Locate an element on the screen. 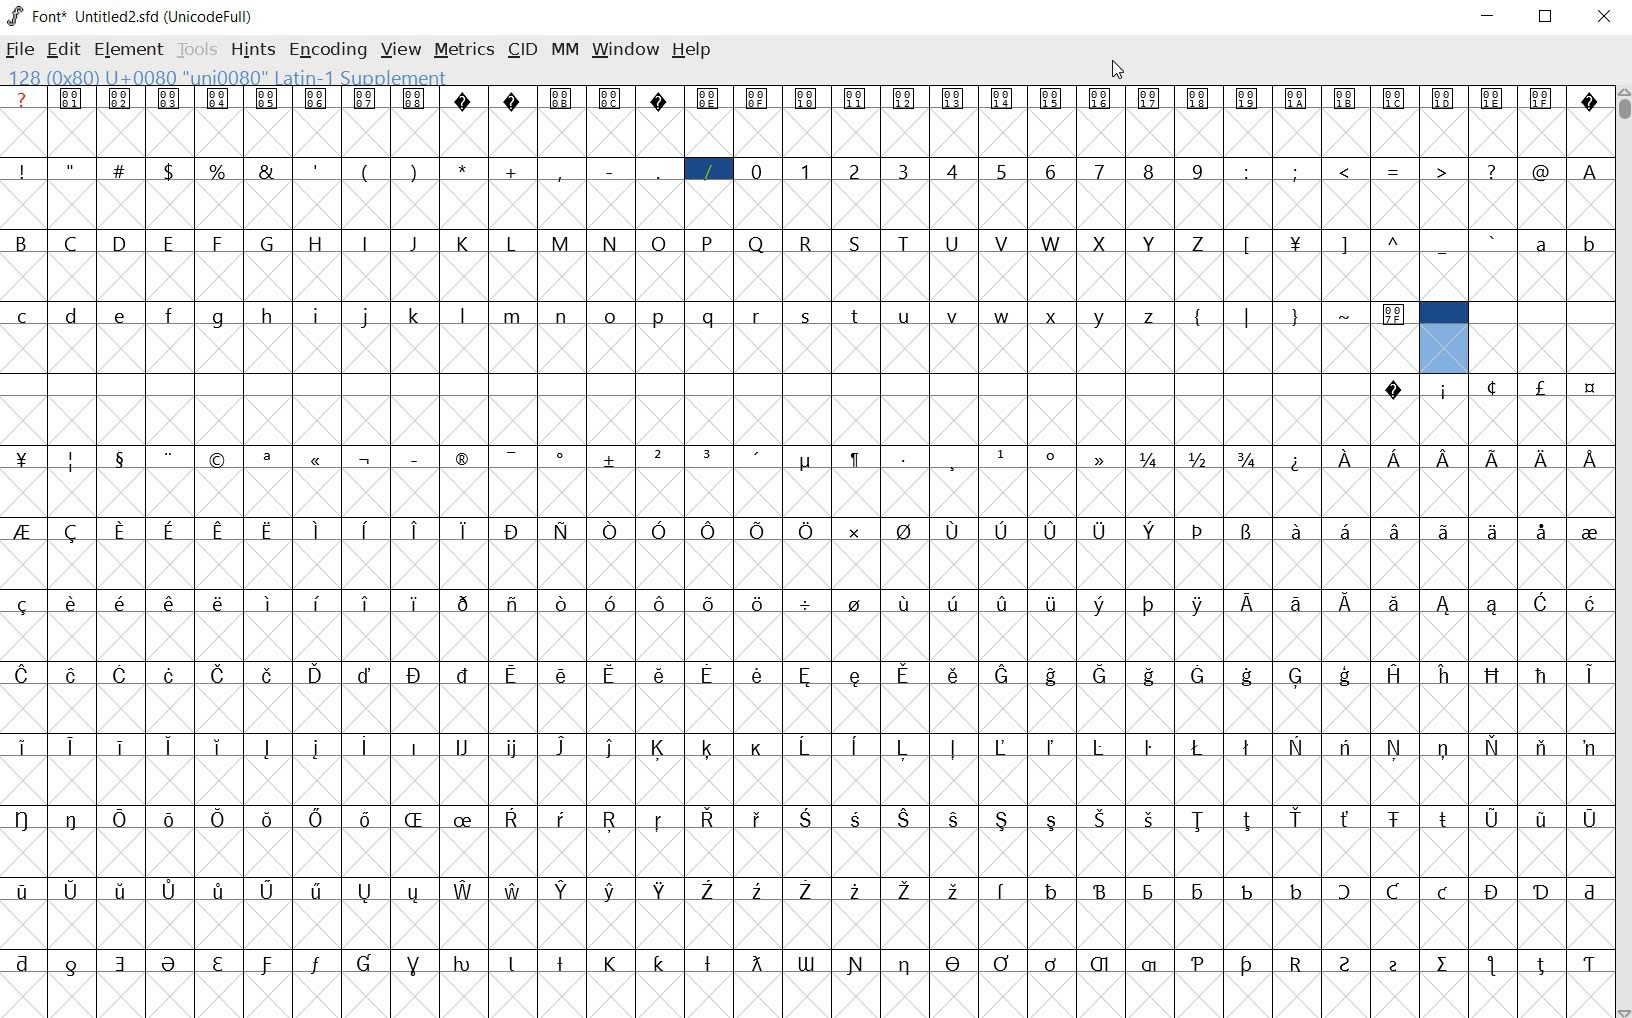 The width and height of the screenshot is (1632, 1018). e is located at coordinates (121, 314).